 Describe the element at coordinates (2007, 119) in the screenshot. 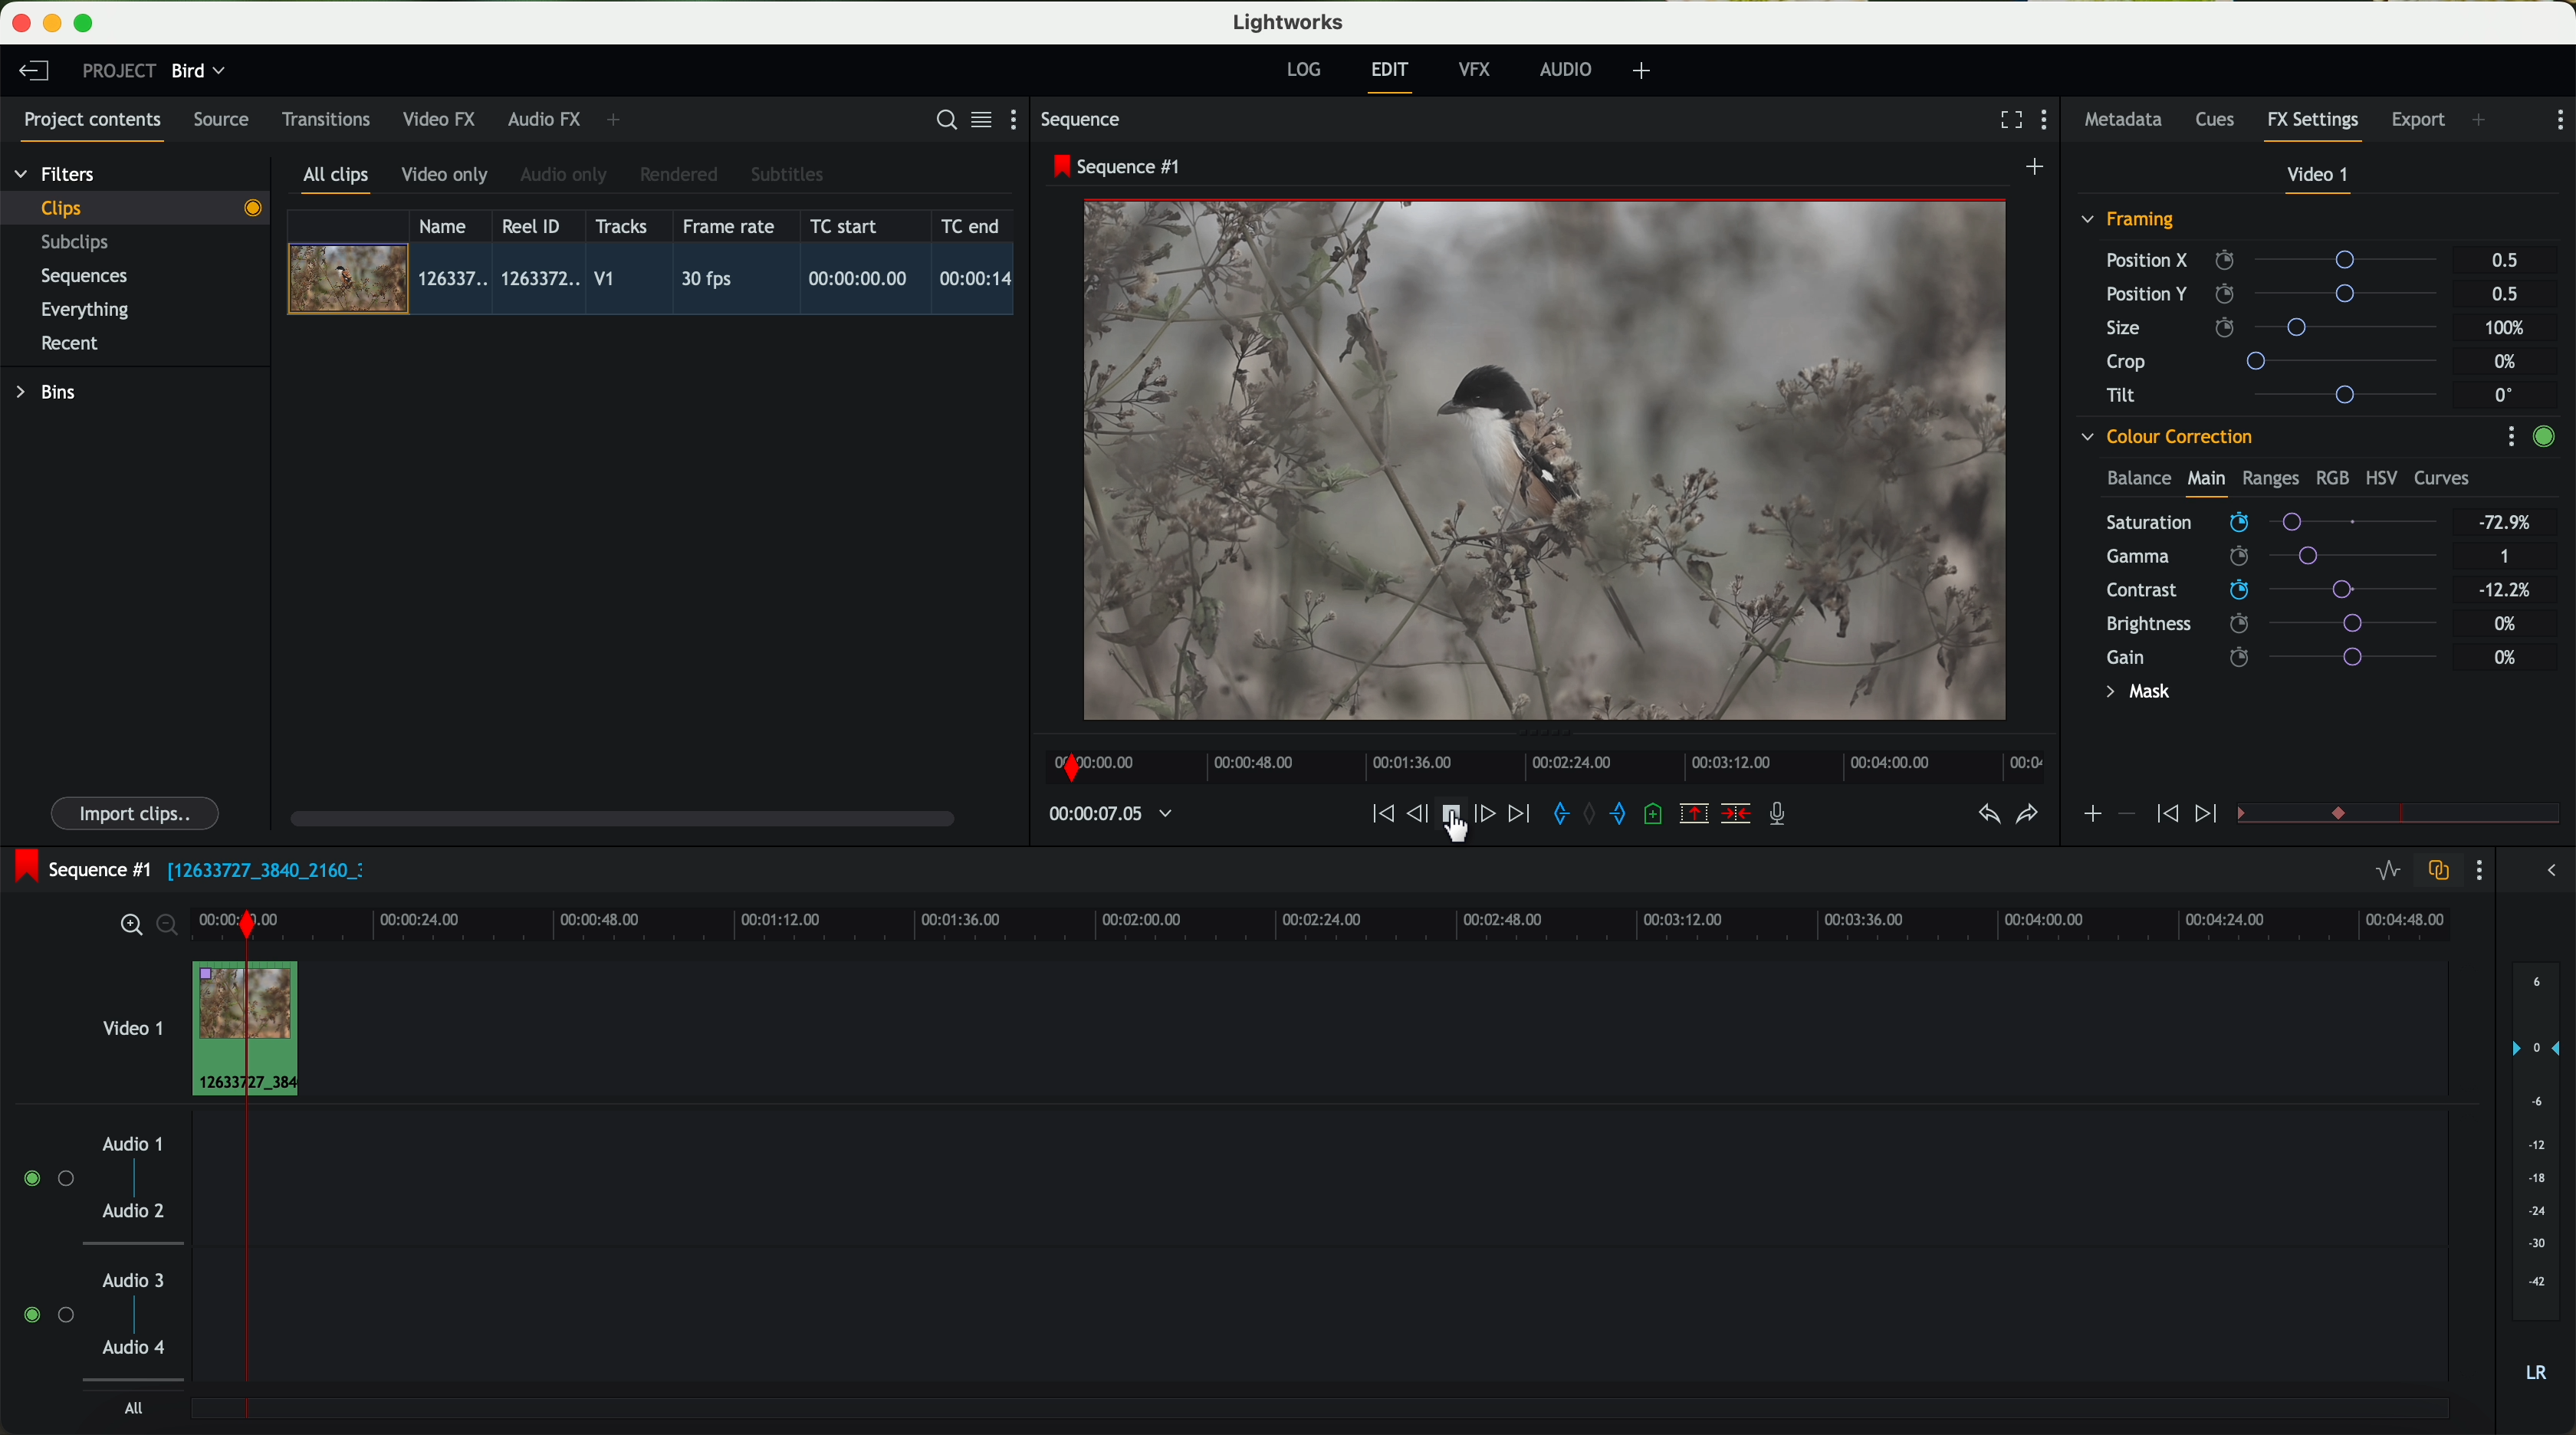

I see `fullscreen` at that location.